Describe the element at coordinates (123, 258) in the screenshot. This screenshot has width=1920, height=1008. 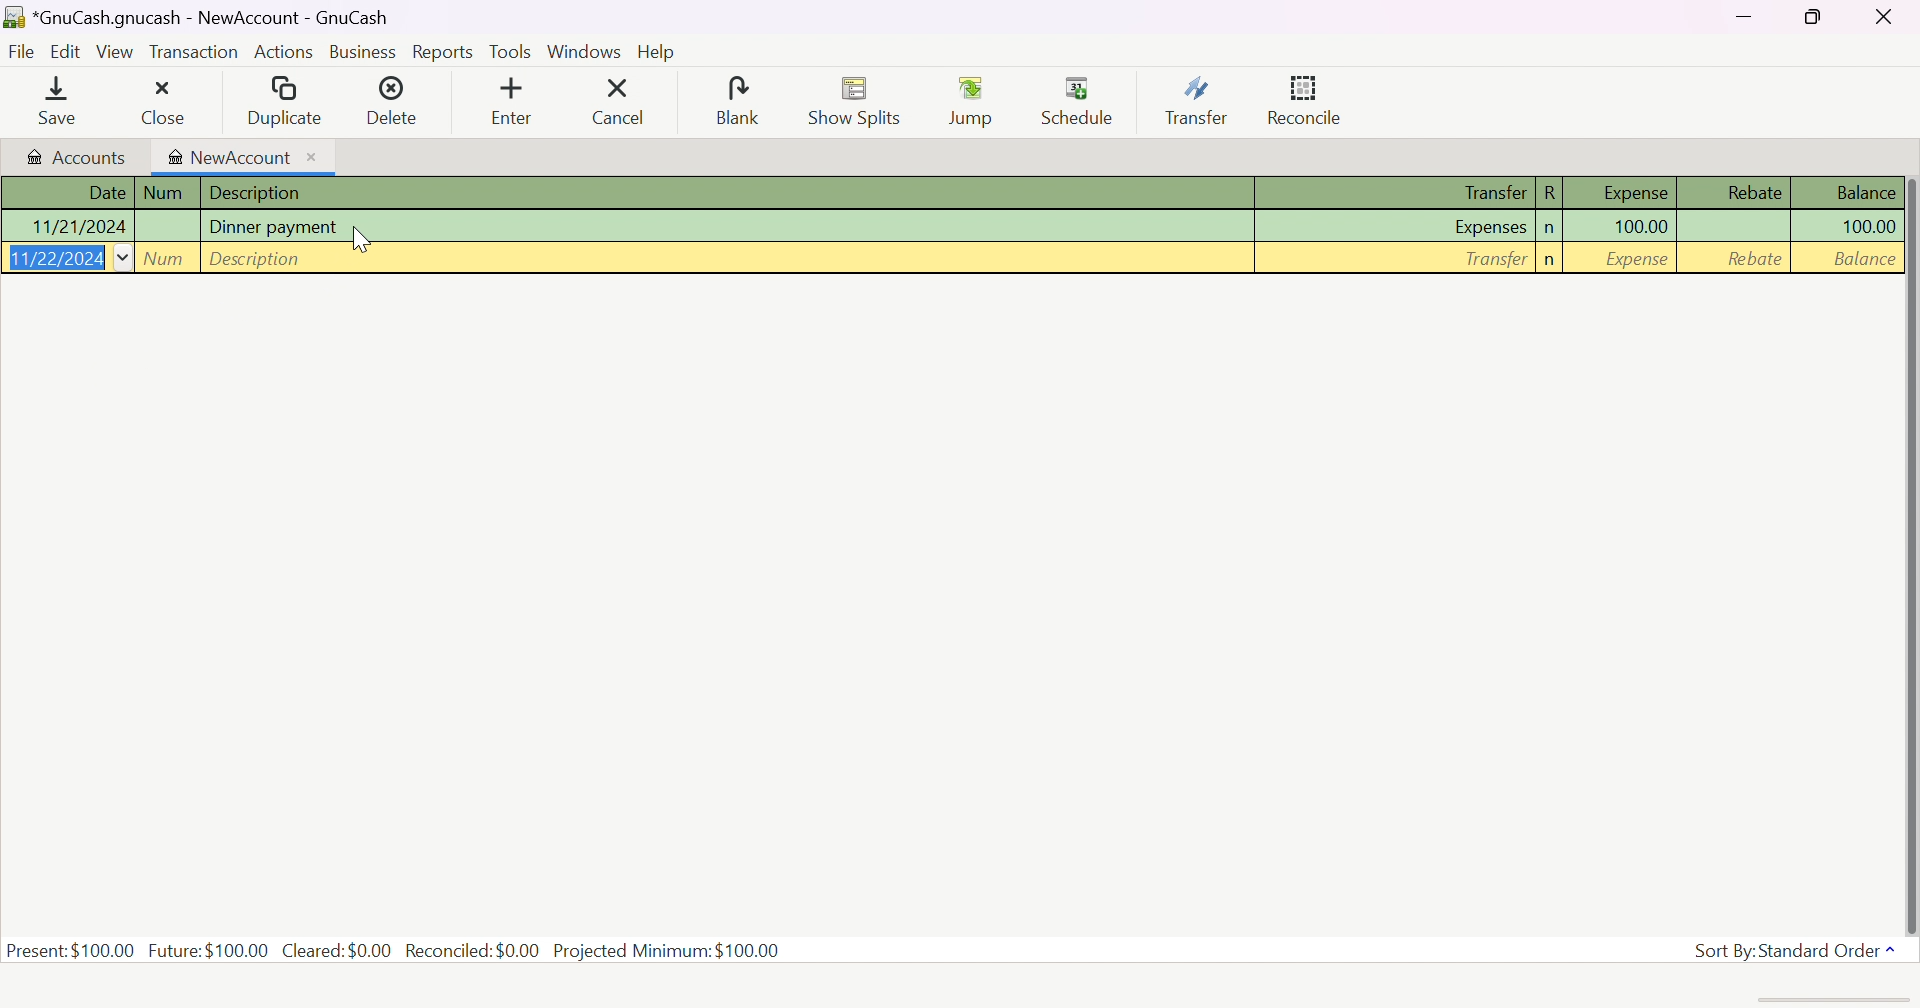
I see `Drop Down` at that location.